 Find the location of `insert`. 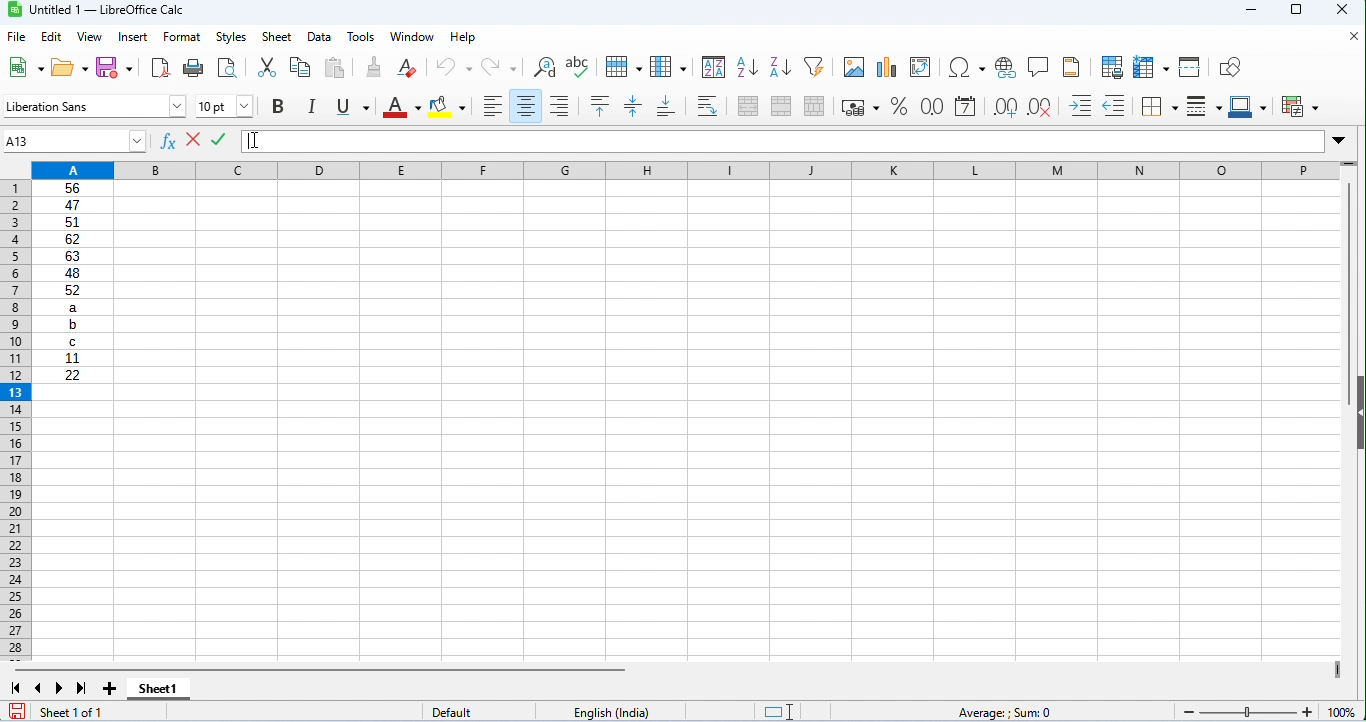

insert is located at coordinates (132, 38).